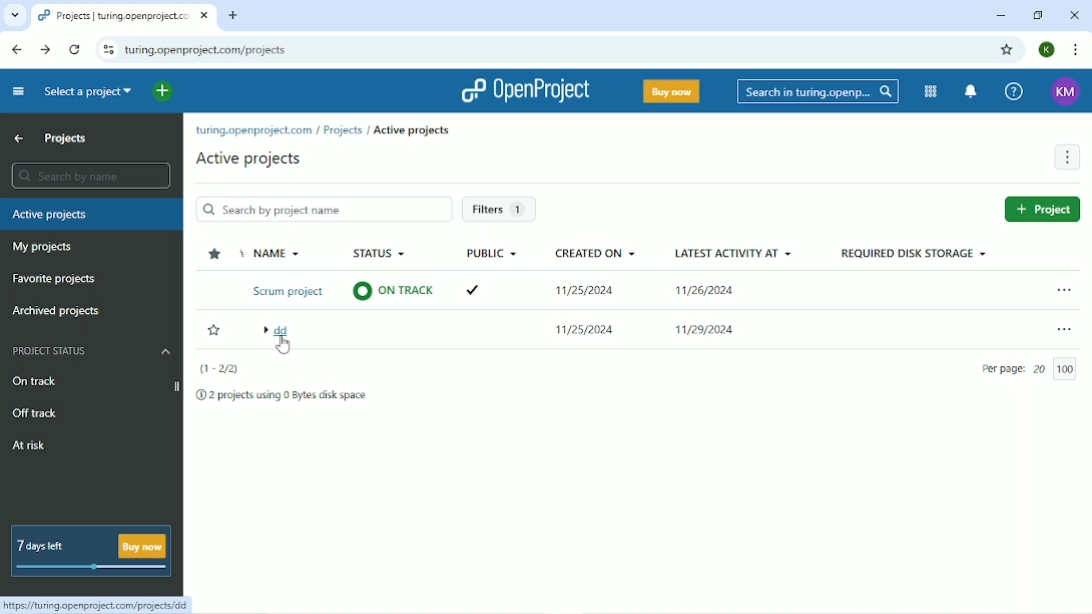 The height and width of the screenshot is (614, 1092). What do you see at coordinates (525, 90) in the screenshot?
I see `OpenProject` at bounding box center [525, 90].